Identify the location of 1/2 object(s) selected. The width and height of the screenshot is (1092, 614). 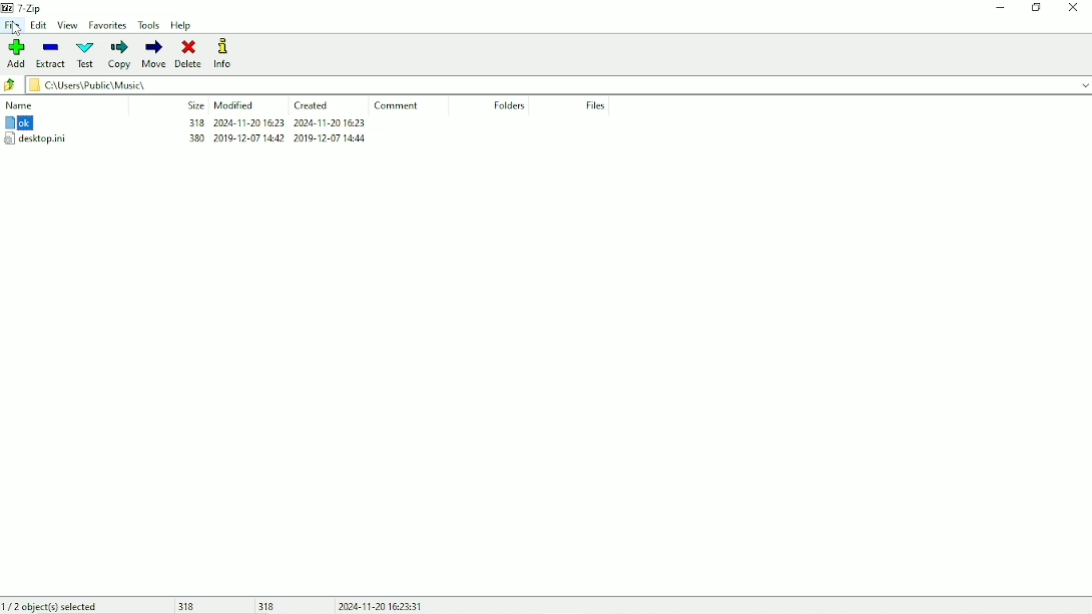
(51, 605).